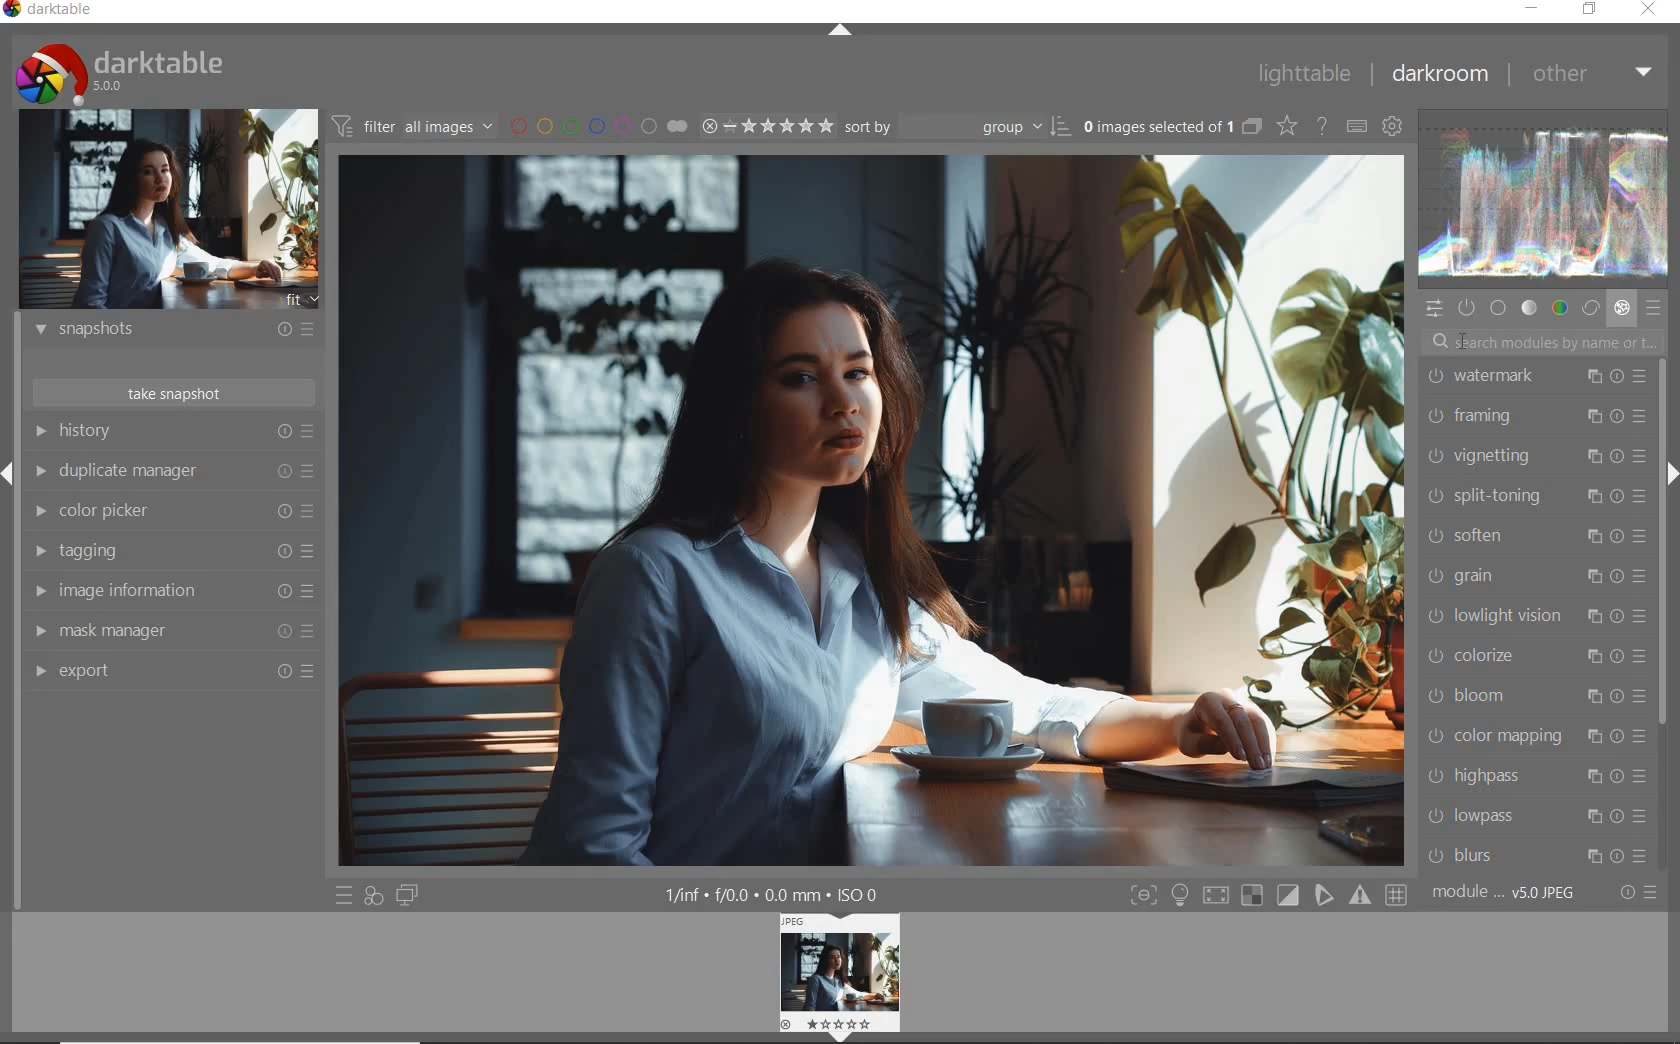  What do you see at coordinates (1537, 697) in the screenshot?
I see `bloom` at bounding box center [1537, 697].